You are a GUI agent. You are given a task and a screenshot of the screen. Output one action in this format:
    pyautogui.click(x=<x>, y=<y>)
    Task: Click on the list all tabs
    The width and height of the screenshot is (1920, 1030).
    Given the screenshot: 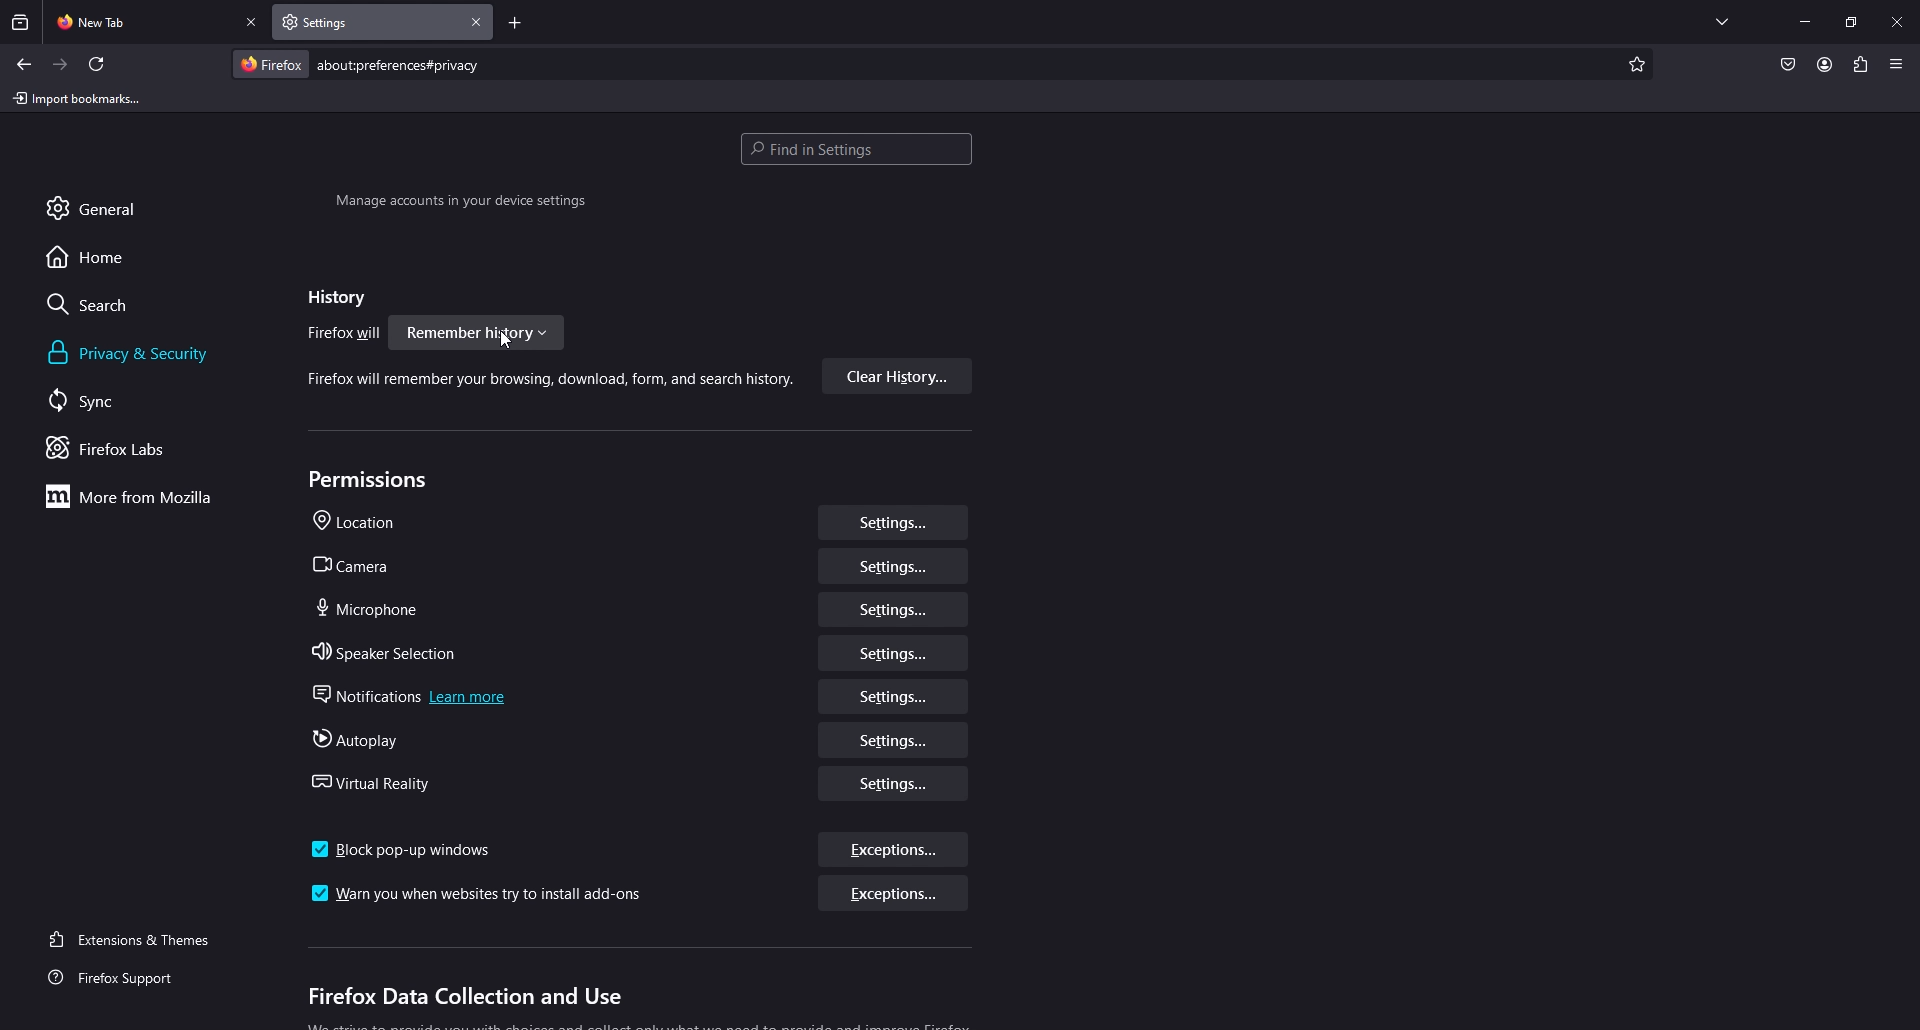 What is the action you would take?
    pyautogui.click(x=1722, y=18)
    